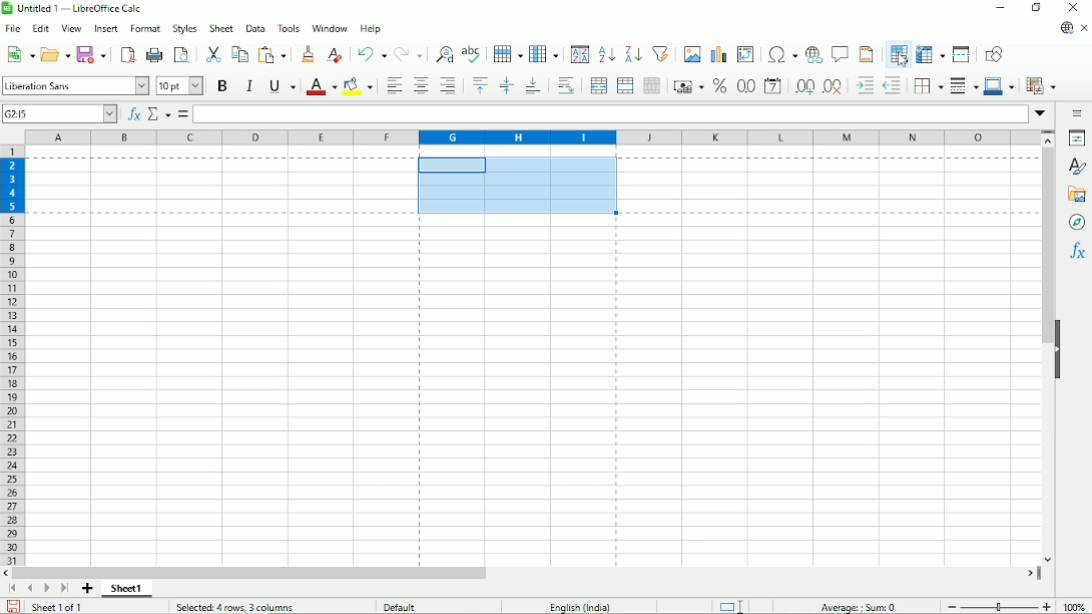 The image size is (1092, 614). I want to click on Toggle print preview, so click(183, 56).